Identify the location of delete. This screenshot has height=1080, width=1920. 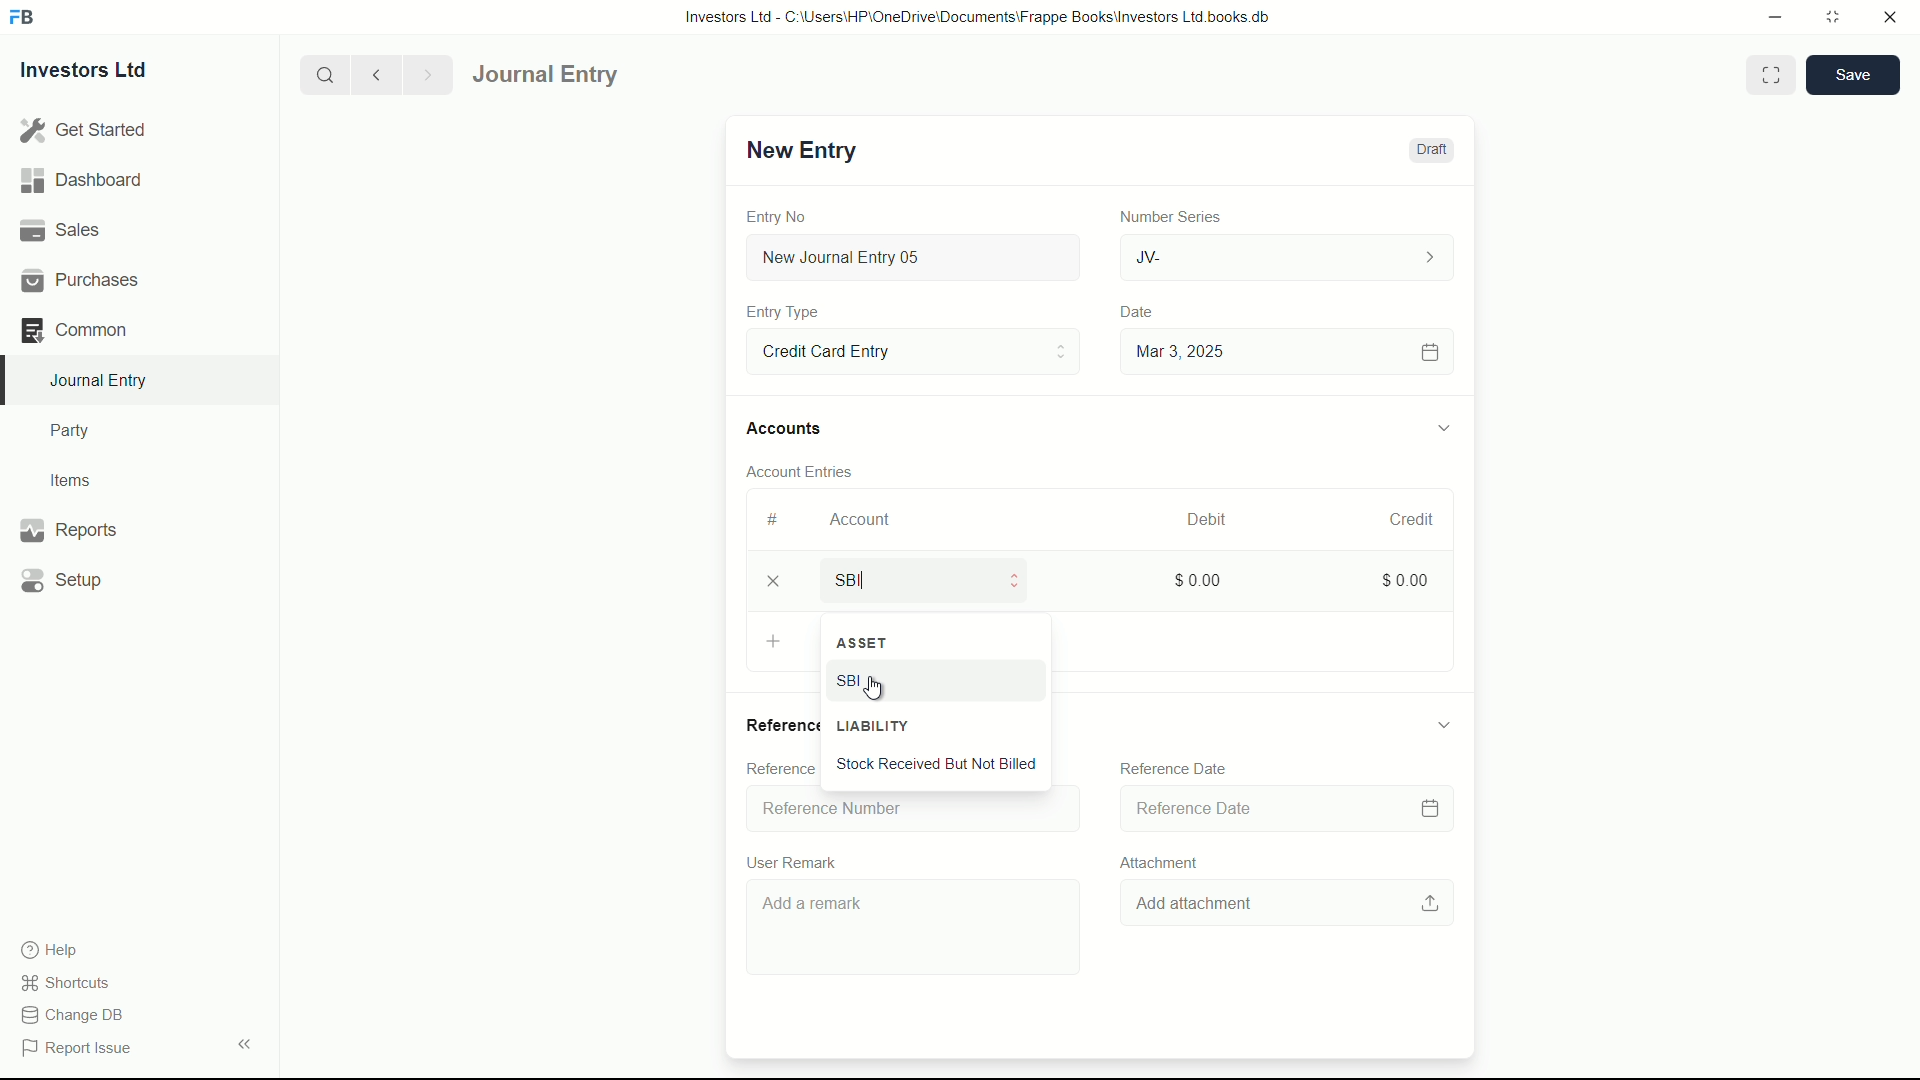
(771, 584).